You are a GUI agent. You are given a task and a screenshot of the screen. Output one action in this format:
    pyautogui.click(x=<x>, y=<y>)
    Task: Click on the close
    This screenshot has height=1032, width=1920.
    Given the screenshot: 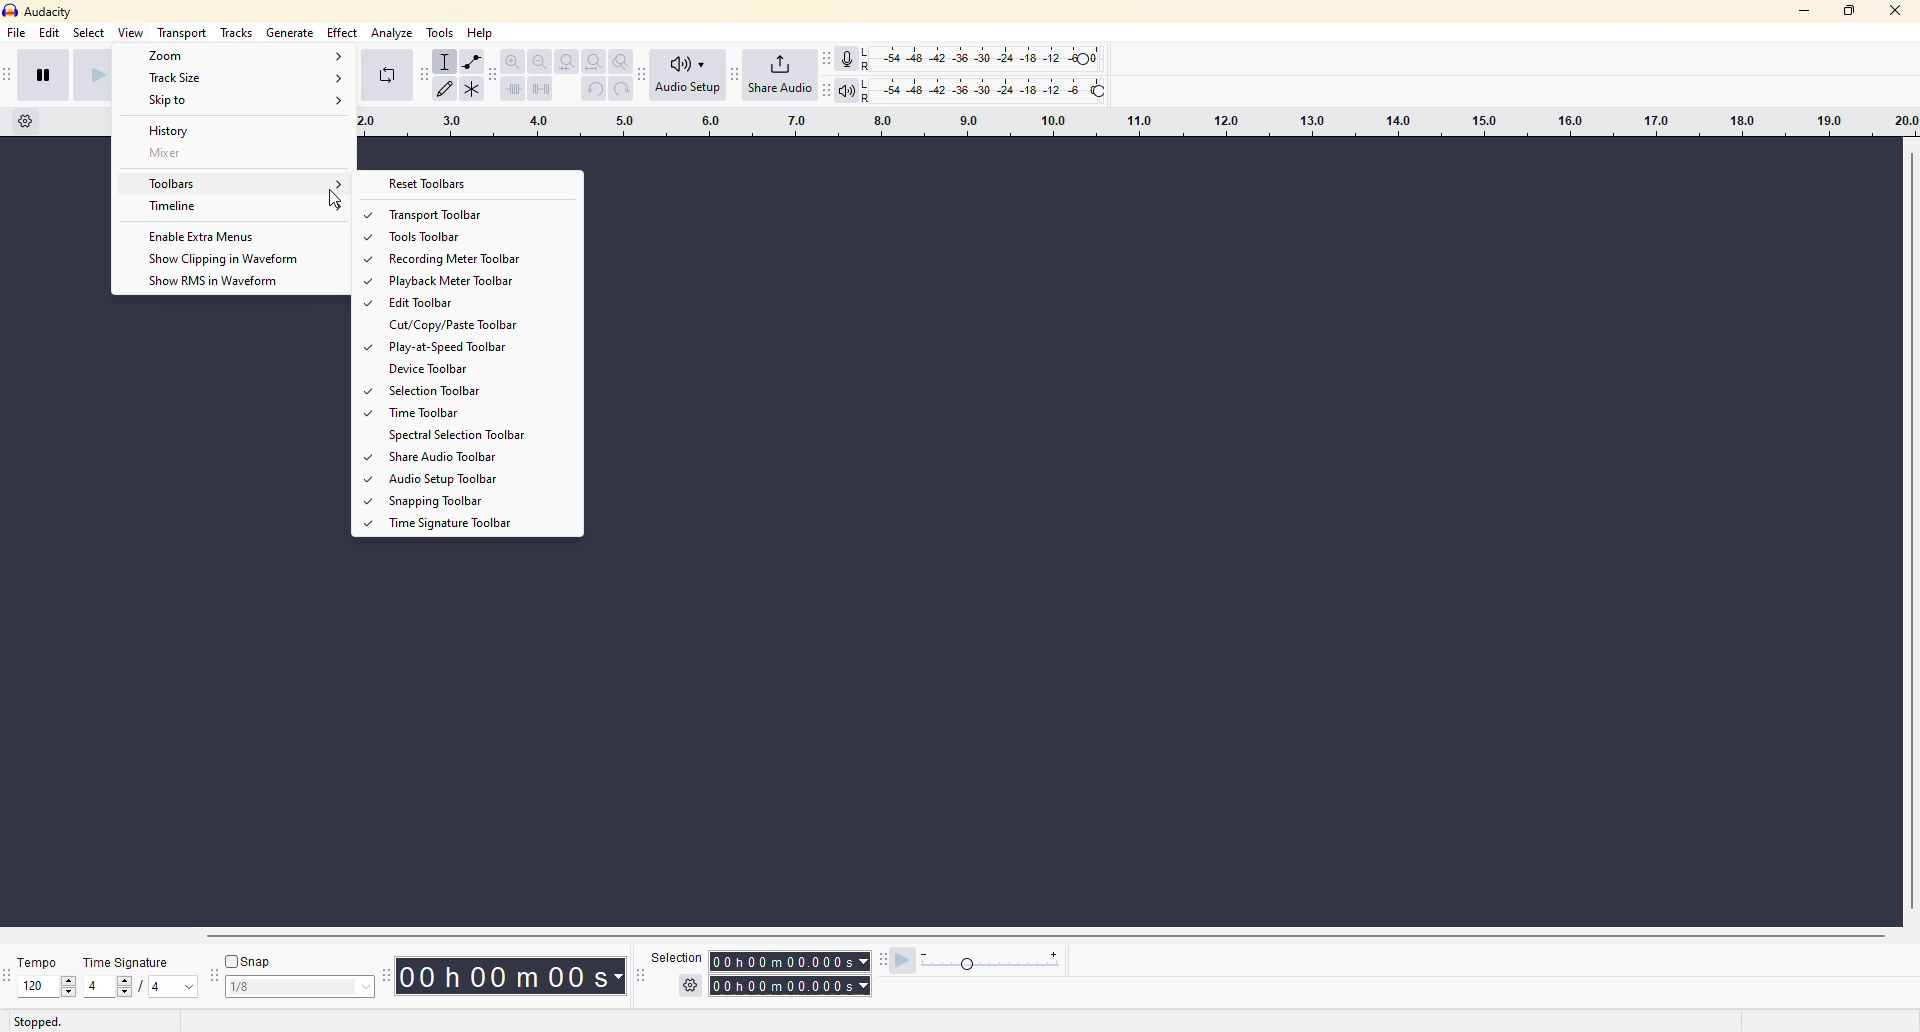 What is the action you would take?
    pyautogui.click(x=1896, y=12)
    